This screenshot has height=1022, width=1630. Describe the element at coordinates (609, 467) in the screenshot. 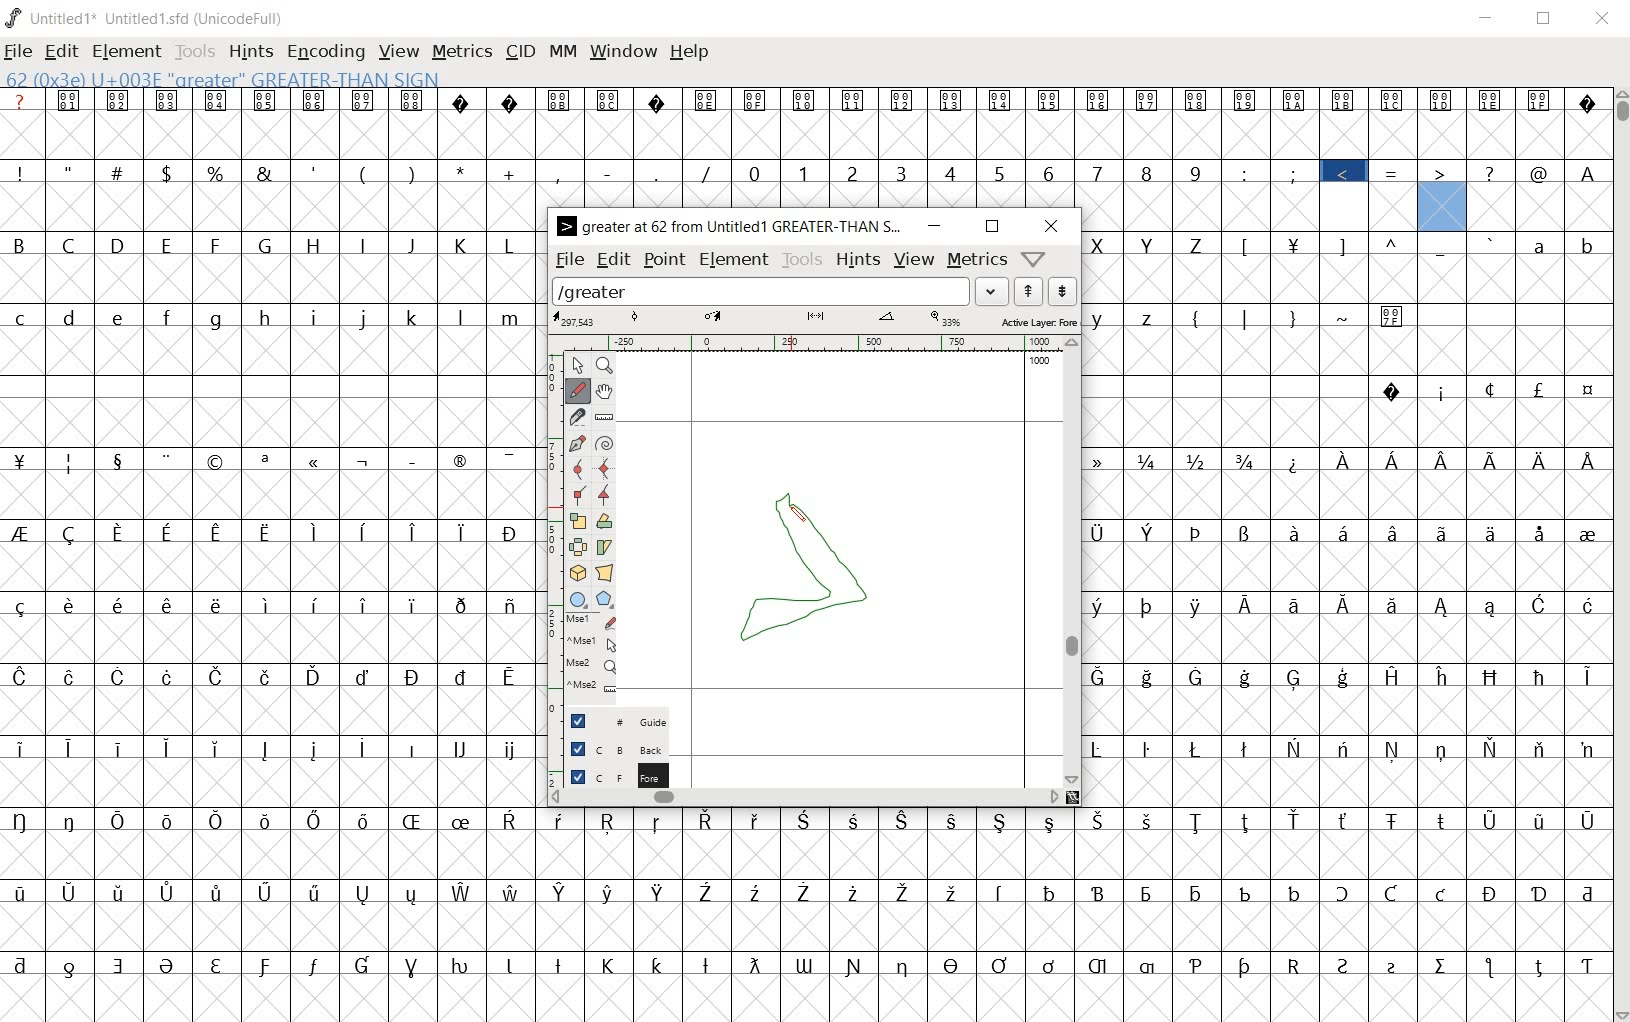

I see `add a curve point always either horizontal or vertical` at that location.